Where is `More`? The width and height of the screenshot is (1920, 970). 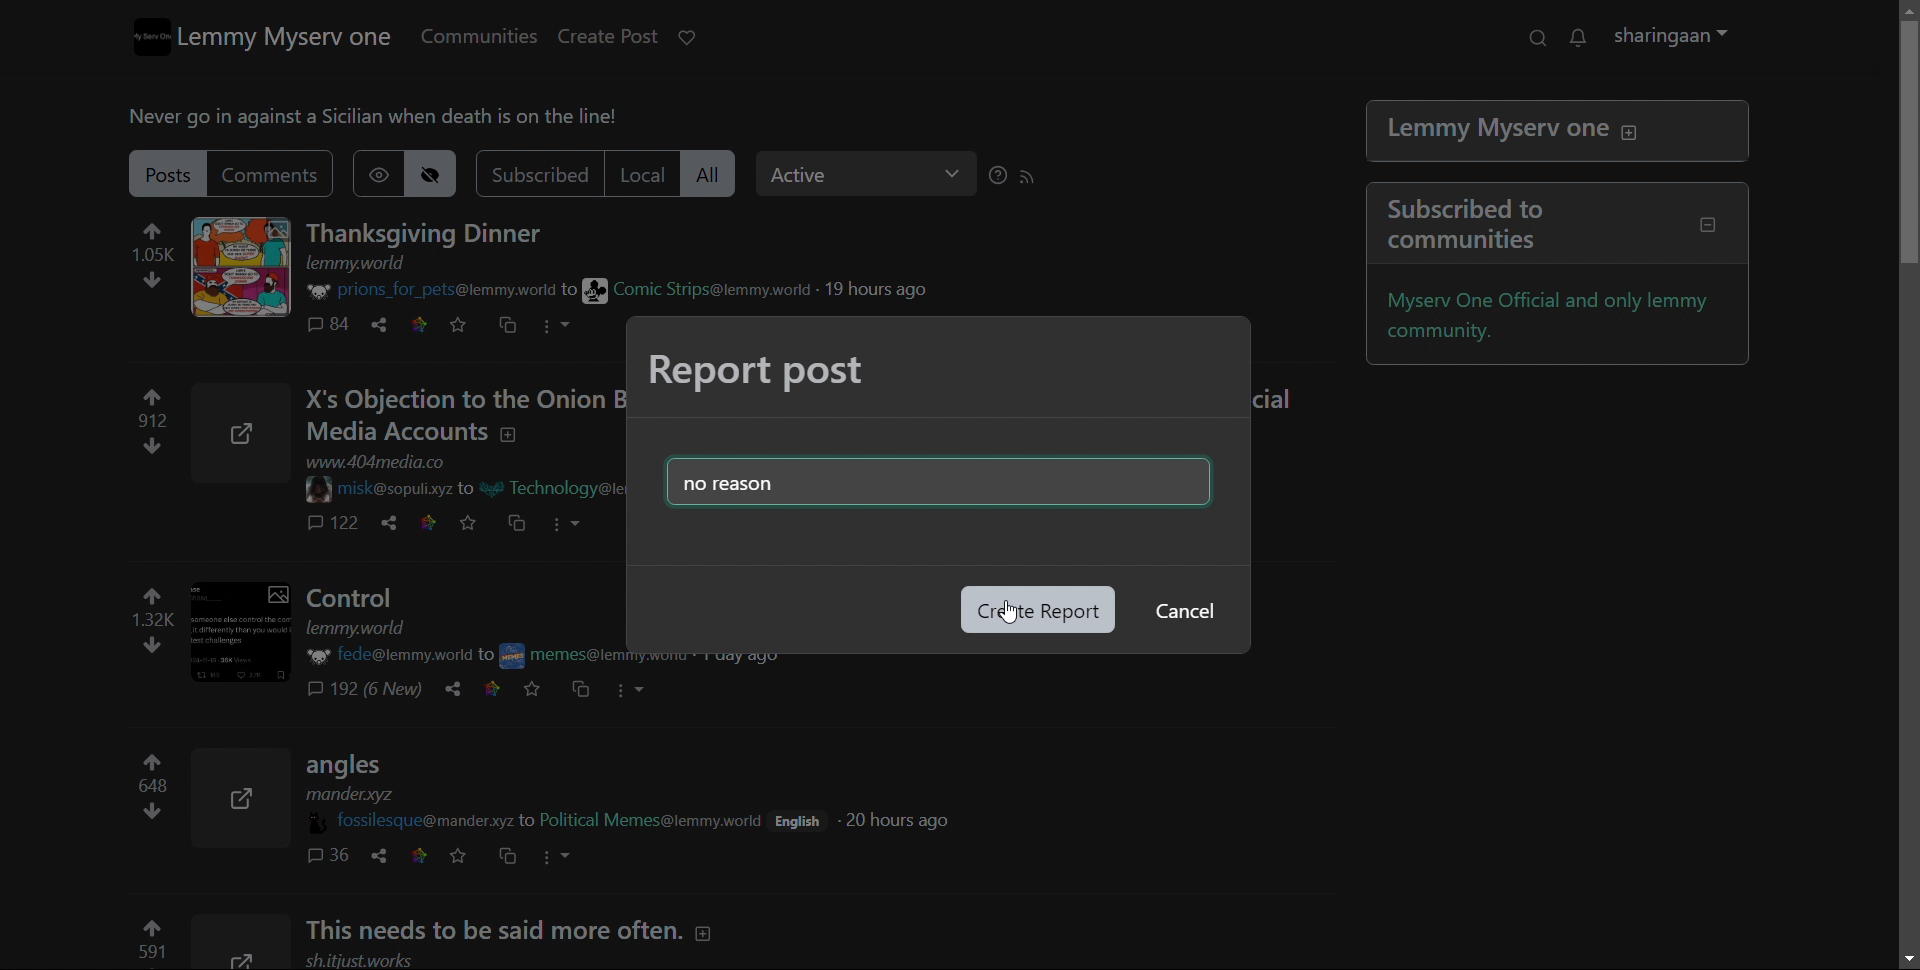 More is located at coordinates (645, 693).